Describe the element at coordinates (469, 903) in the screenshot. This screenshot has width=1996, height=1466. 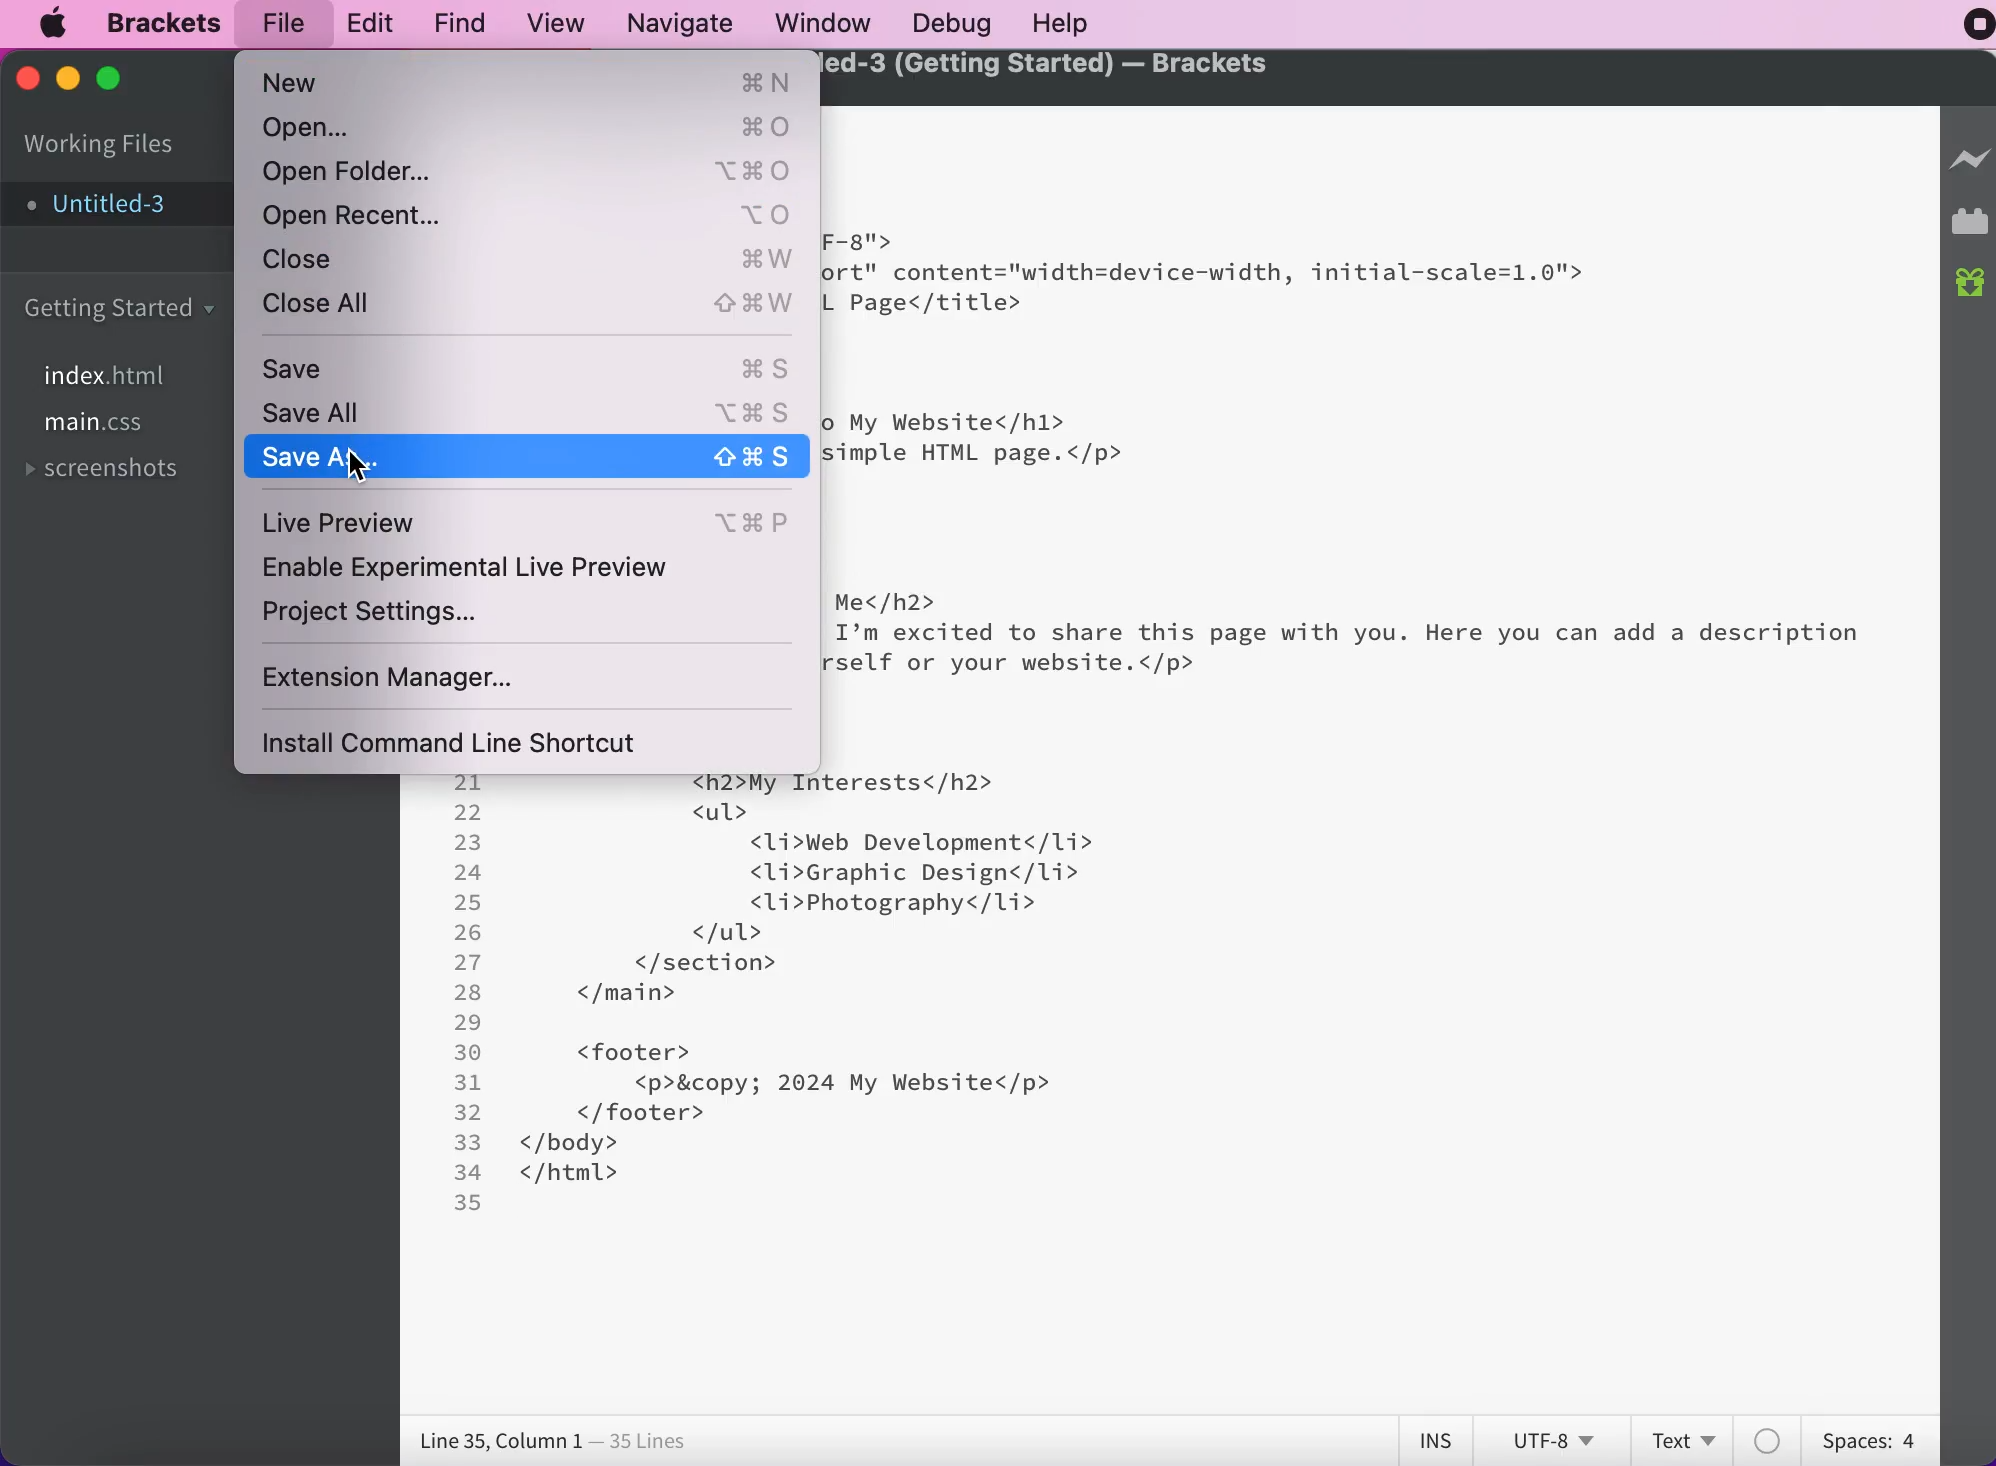
I see `25` at that location.